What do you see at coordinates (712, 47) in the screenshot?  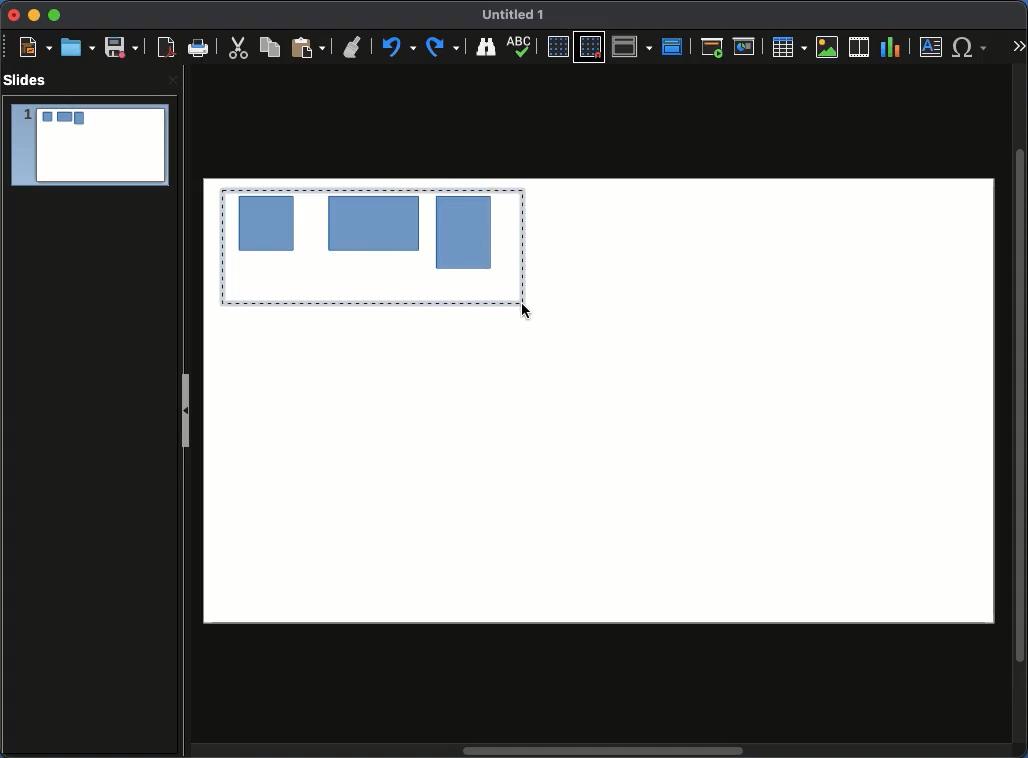 I see `Start from first slide` at bounding box center [712, 47].